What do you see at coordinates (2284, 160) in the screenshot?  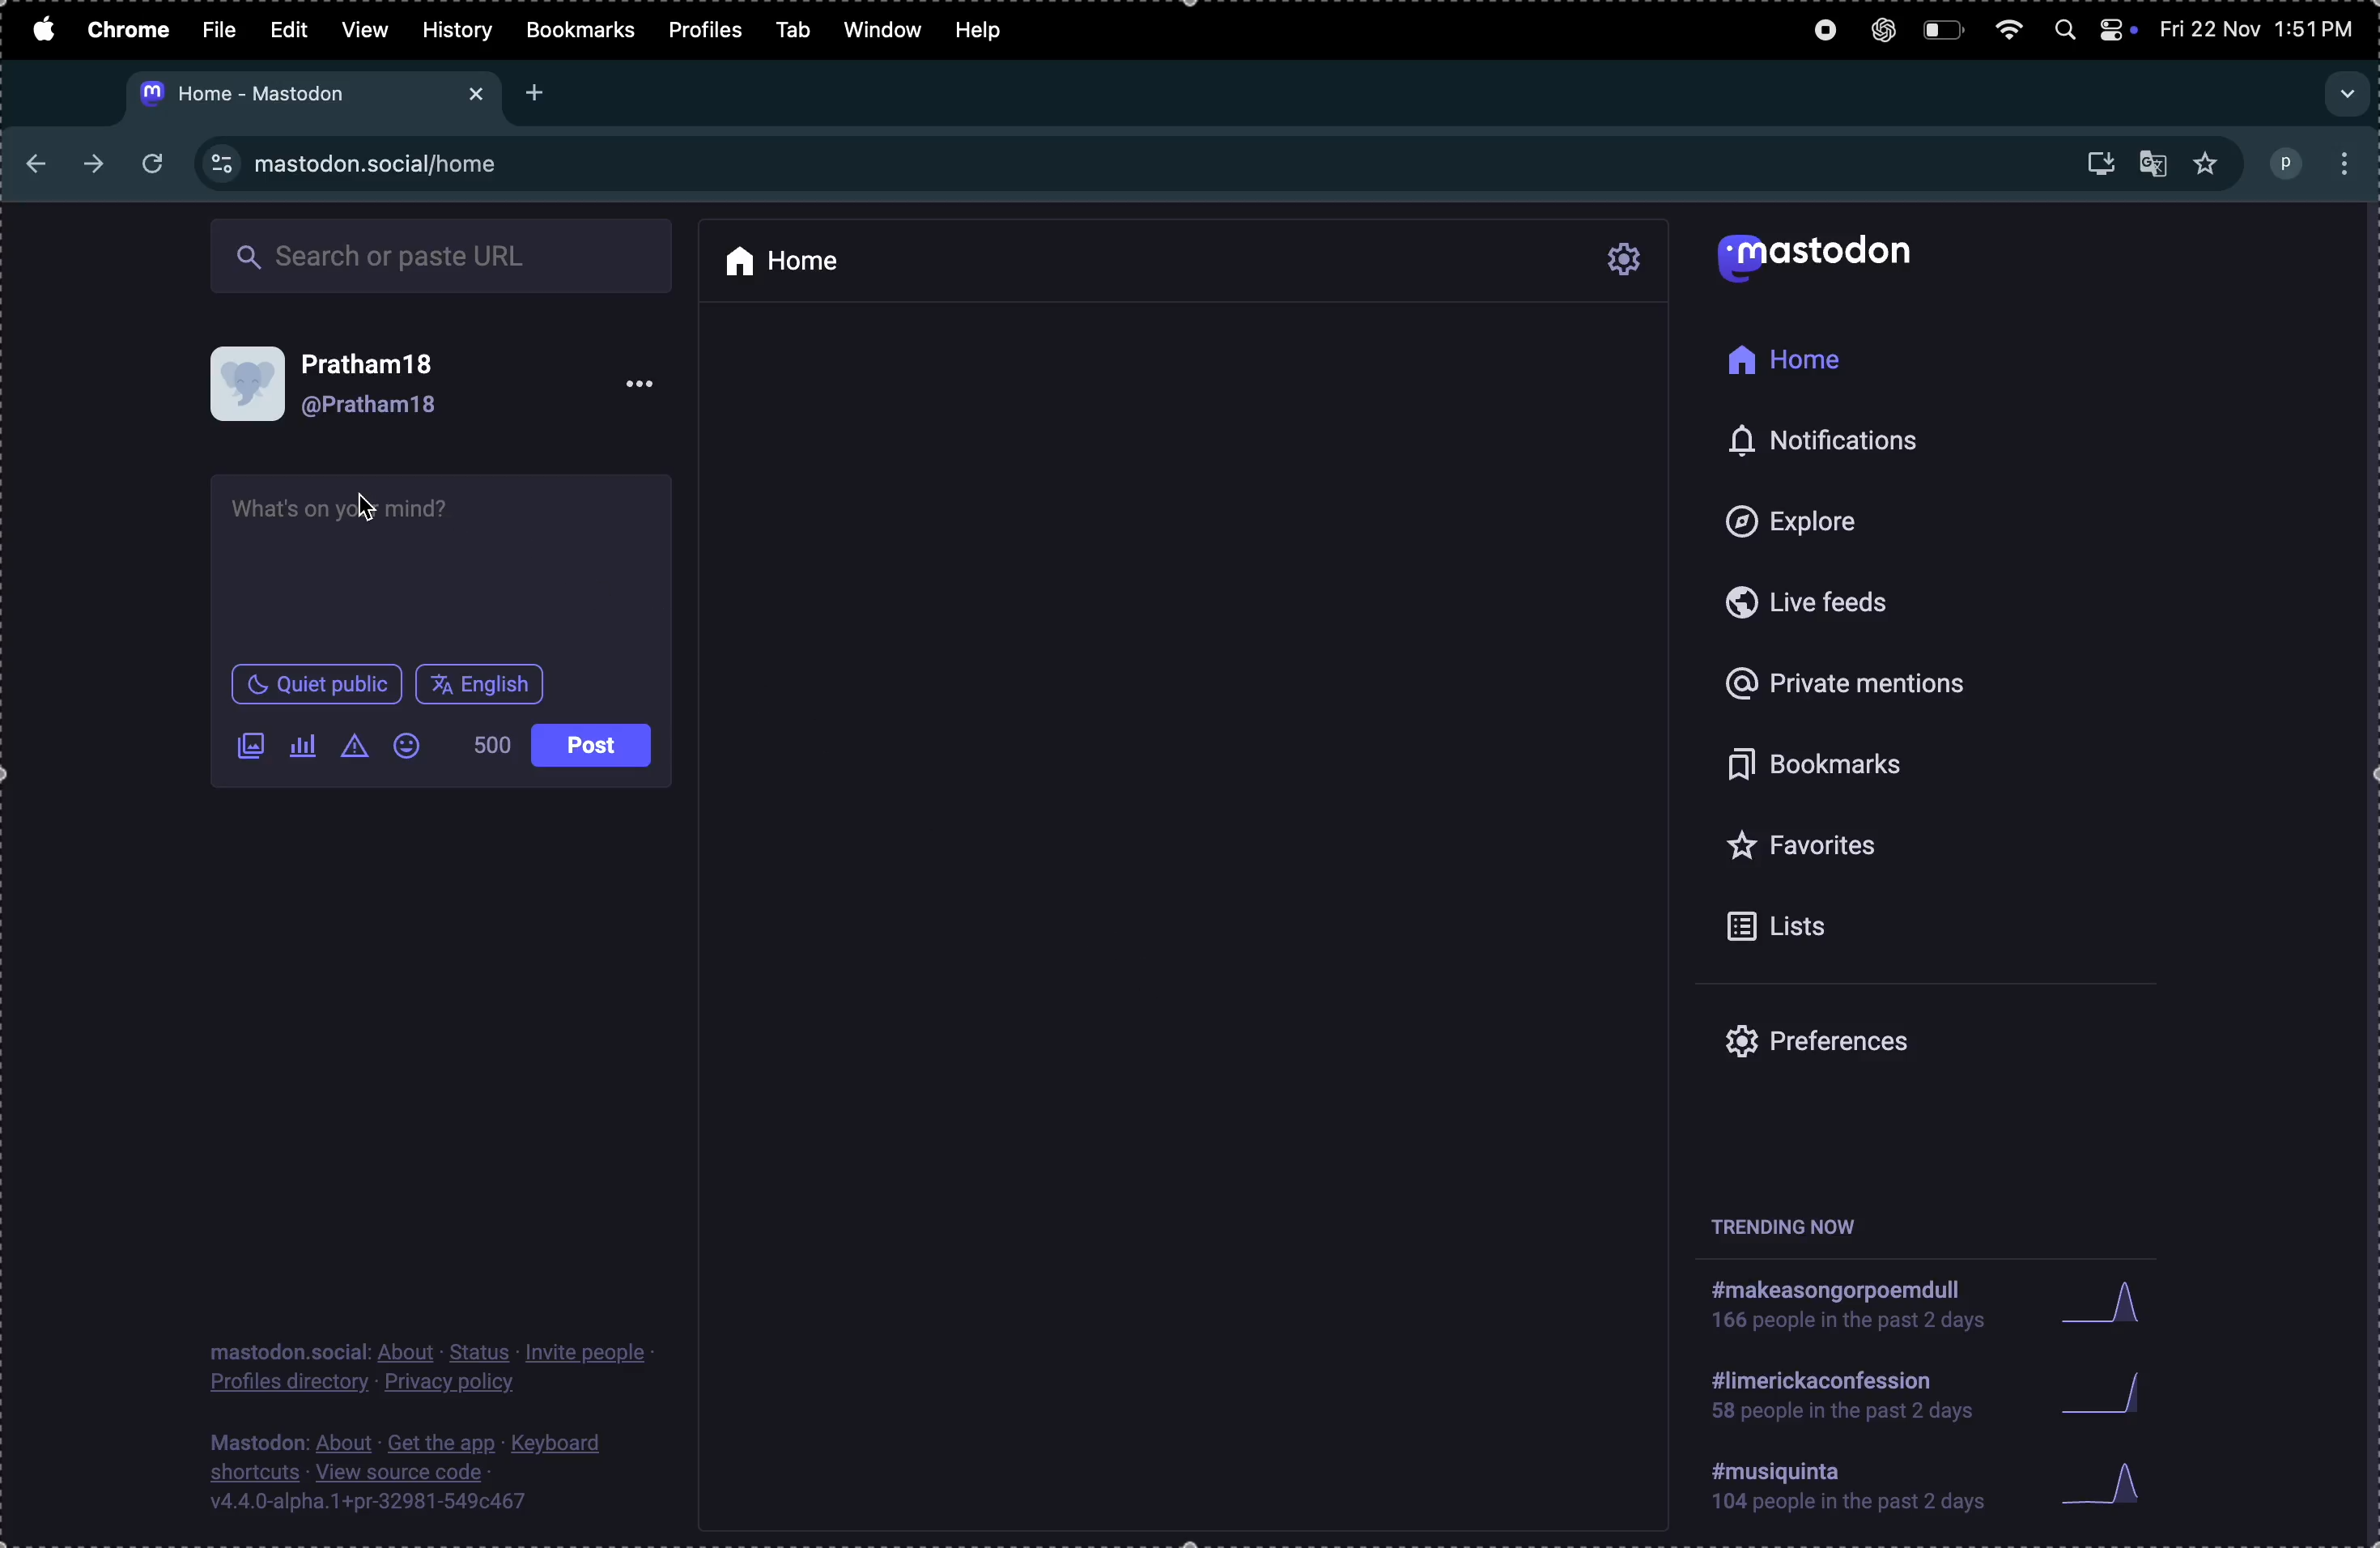 I see `profile` at bounding box center [2284, 160].